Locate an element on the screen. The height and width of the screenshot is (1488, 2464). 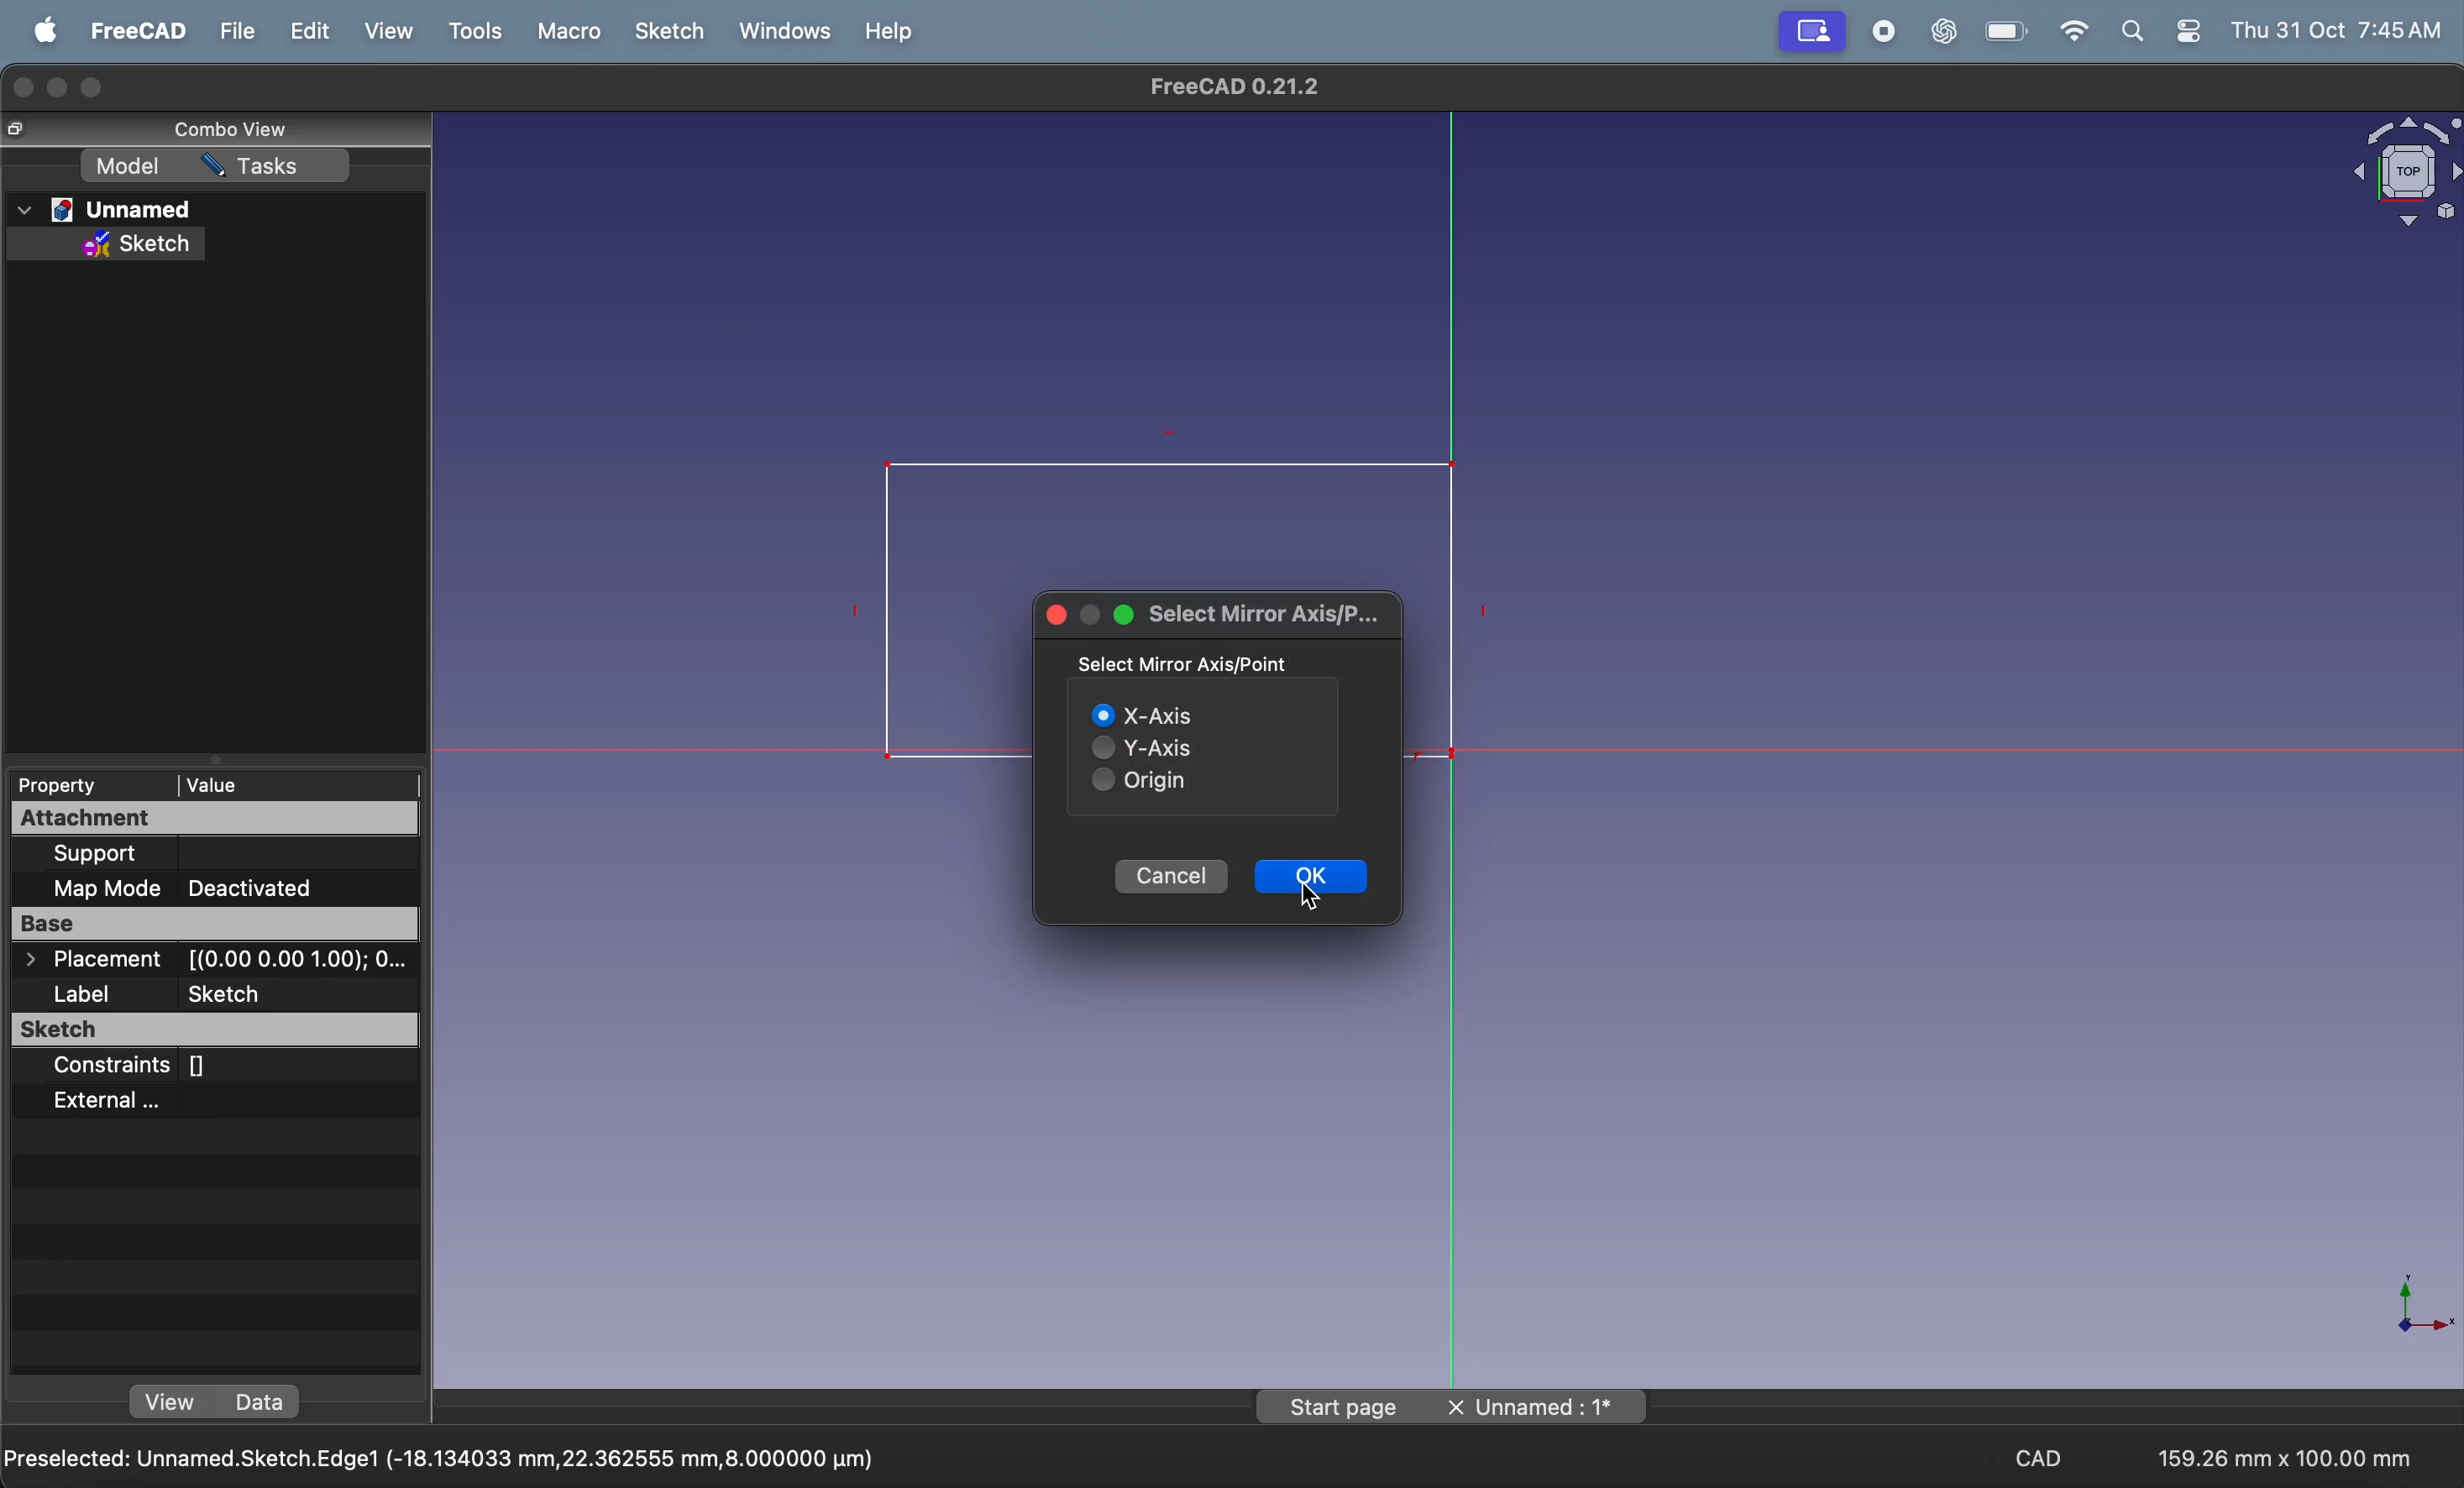
ok is located at coordinates (1310, 877).